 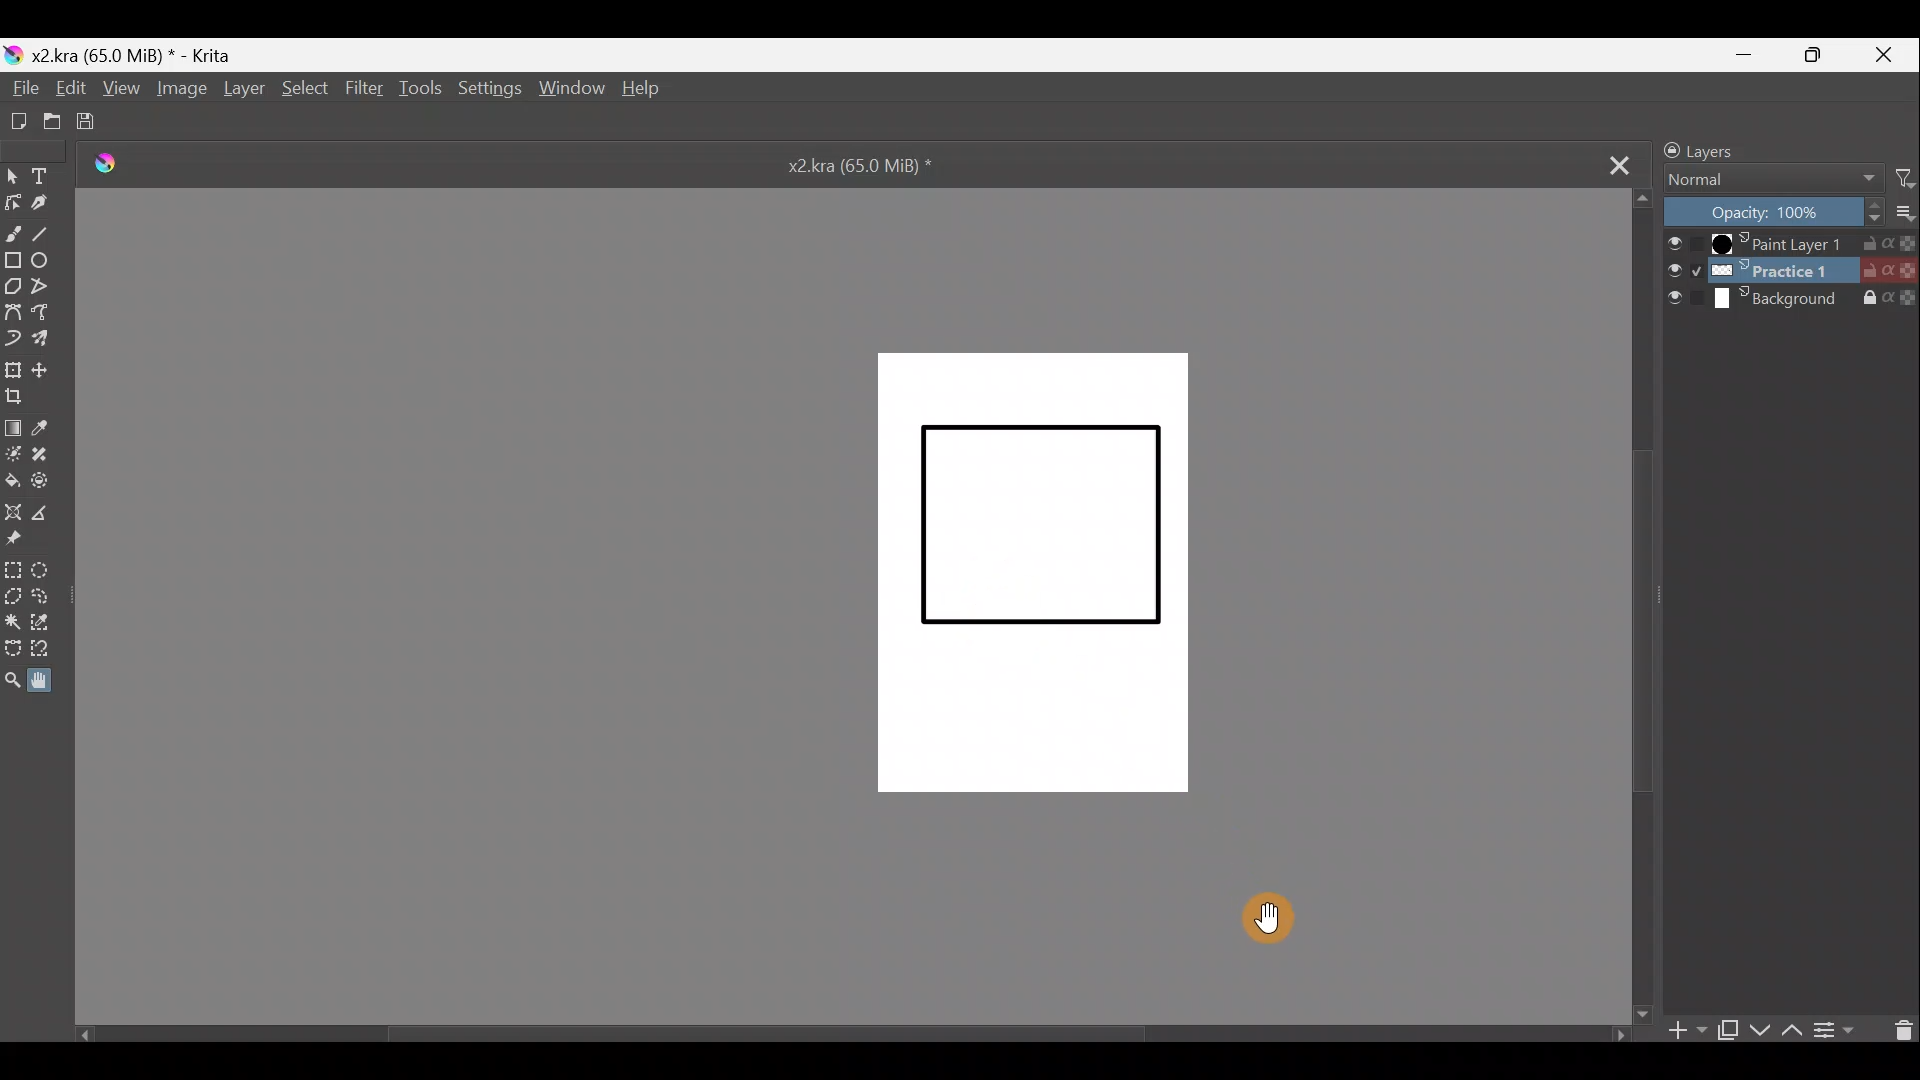 What do you see at coordinates (1787, 1031) in the screenshot?
I see `Move layer/mask up` at bounding box center [1787, 1031].